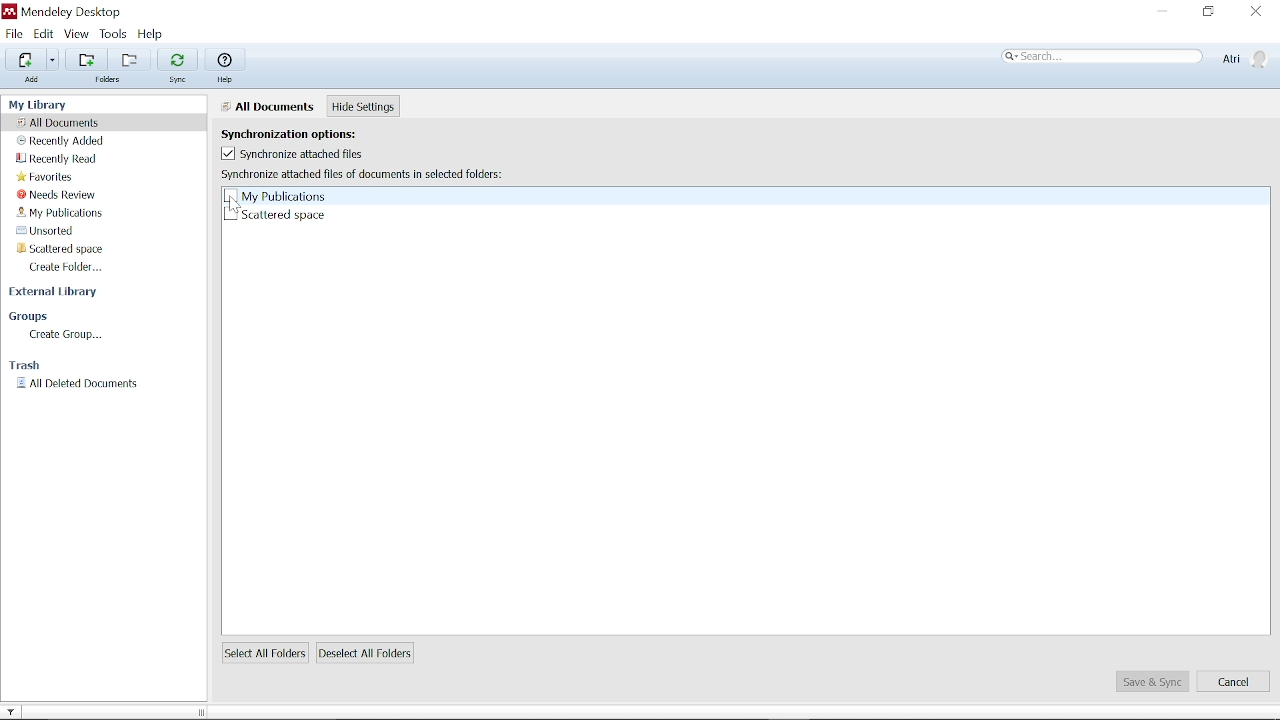  Describe the element at coordinates (46, 176) in the screenshot. I see `Favorites` at that location.